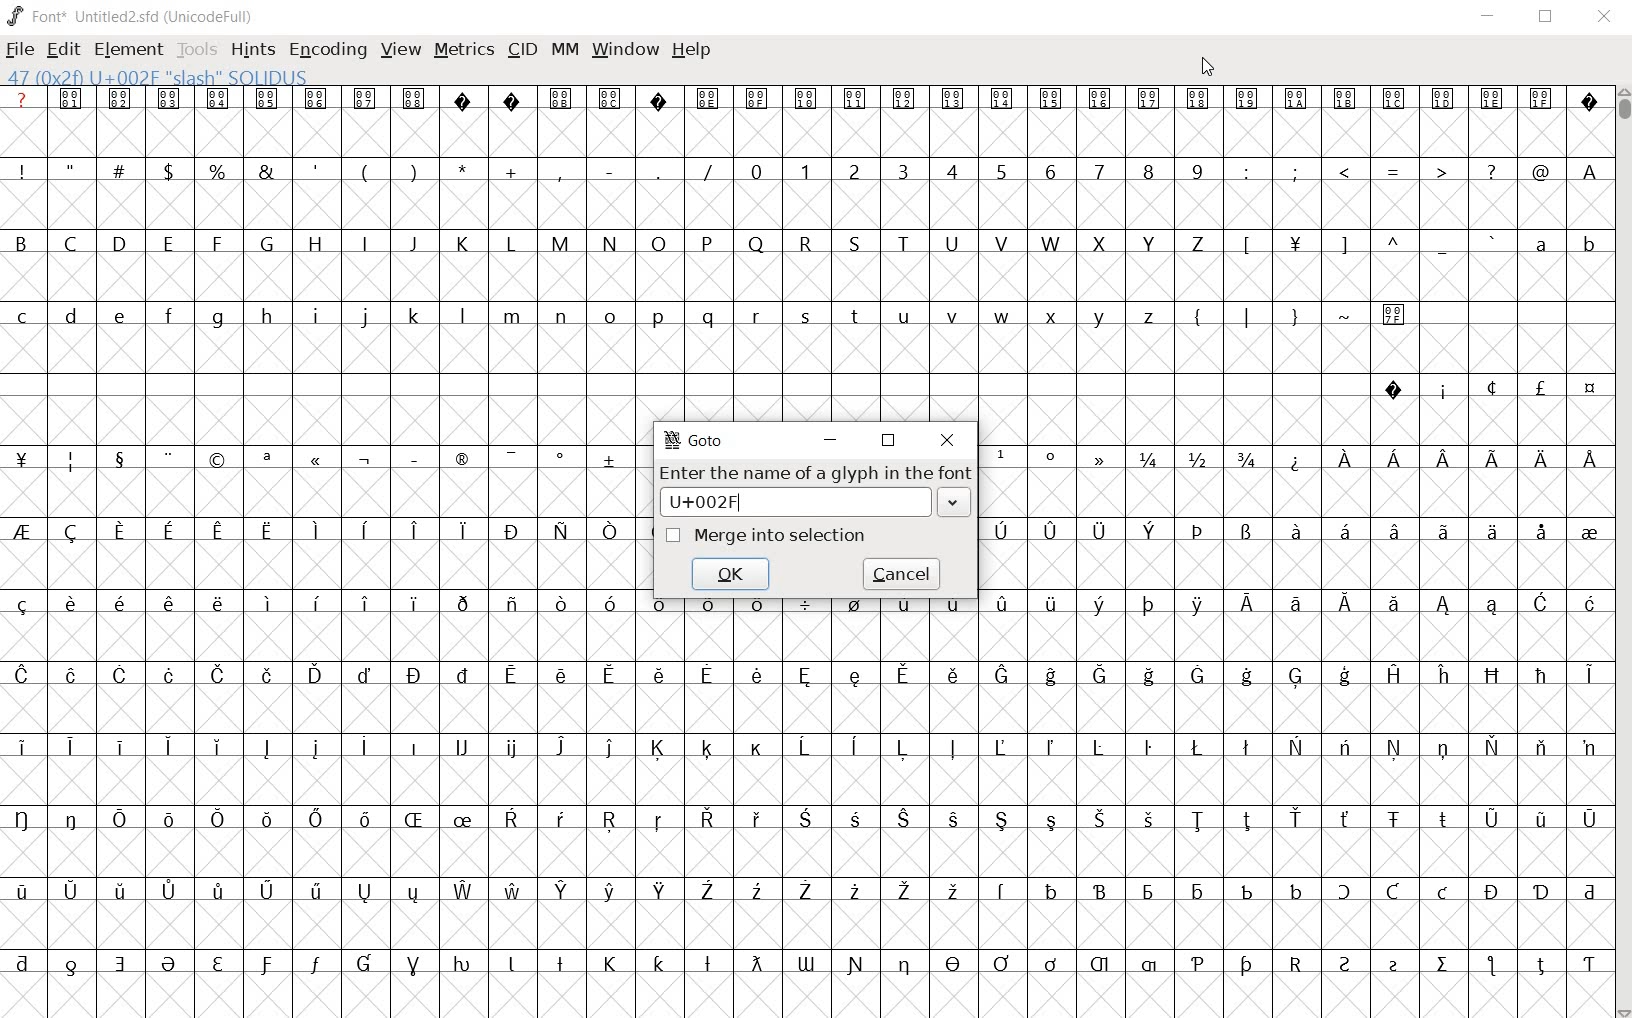  Describe the element at coordinates (890, 442) in the screenshot. I see `restore` at that location.